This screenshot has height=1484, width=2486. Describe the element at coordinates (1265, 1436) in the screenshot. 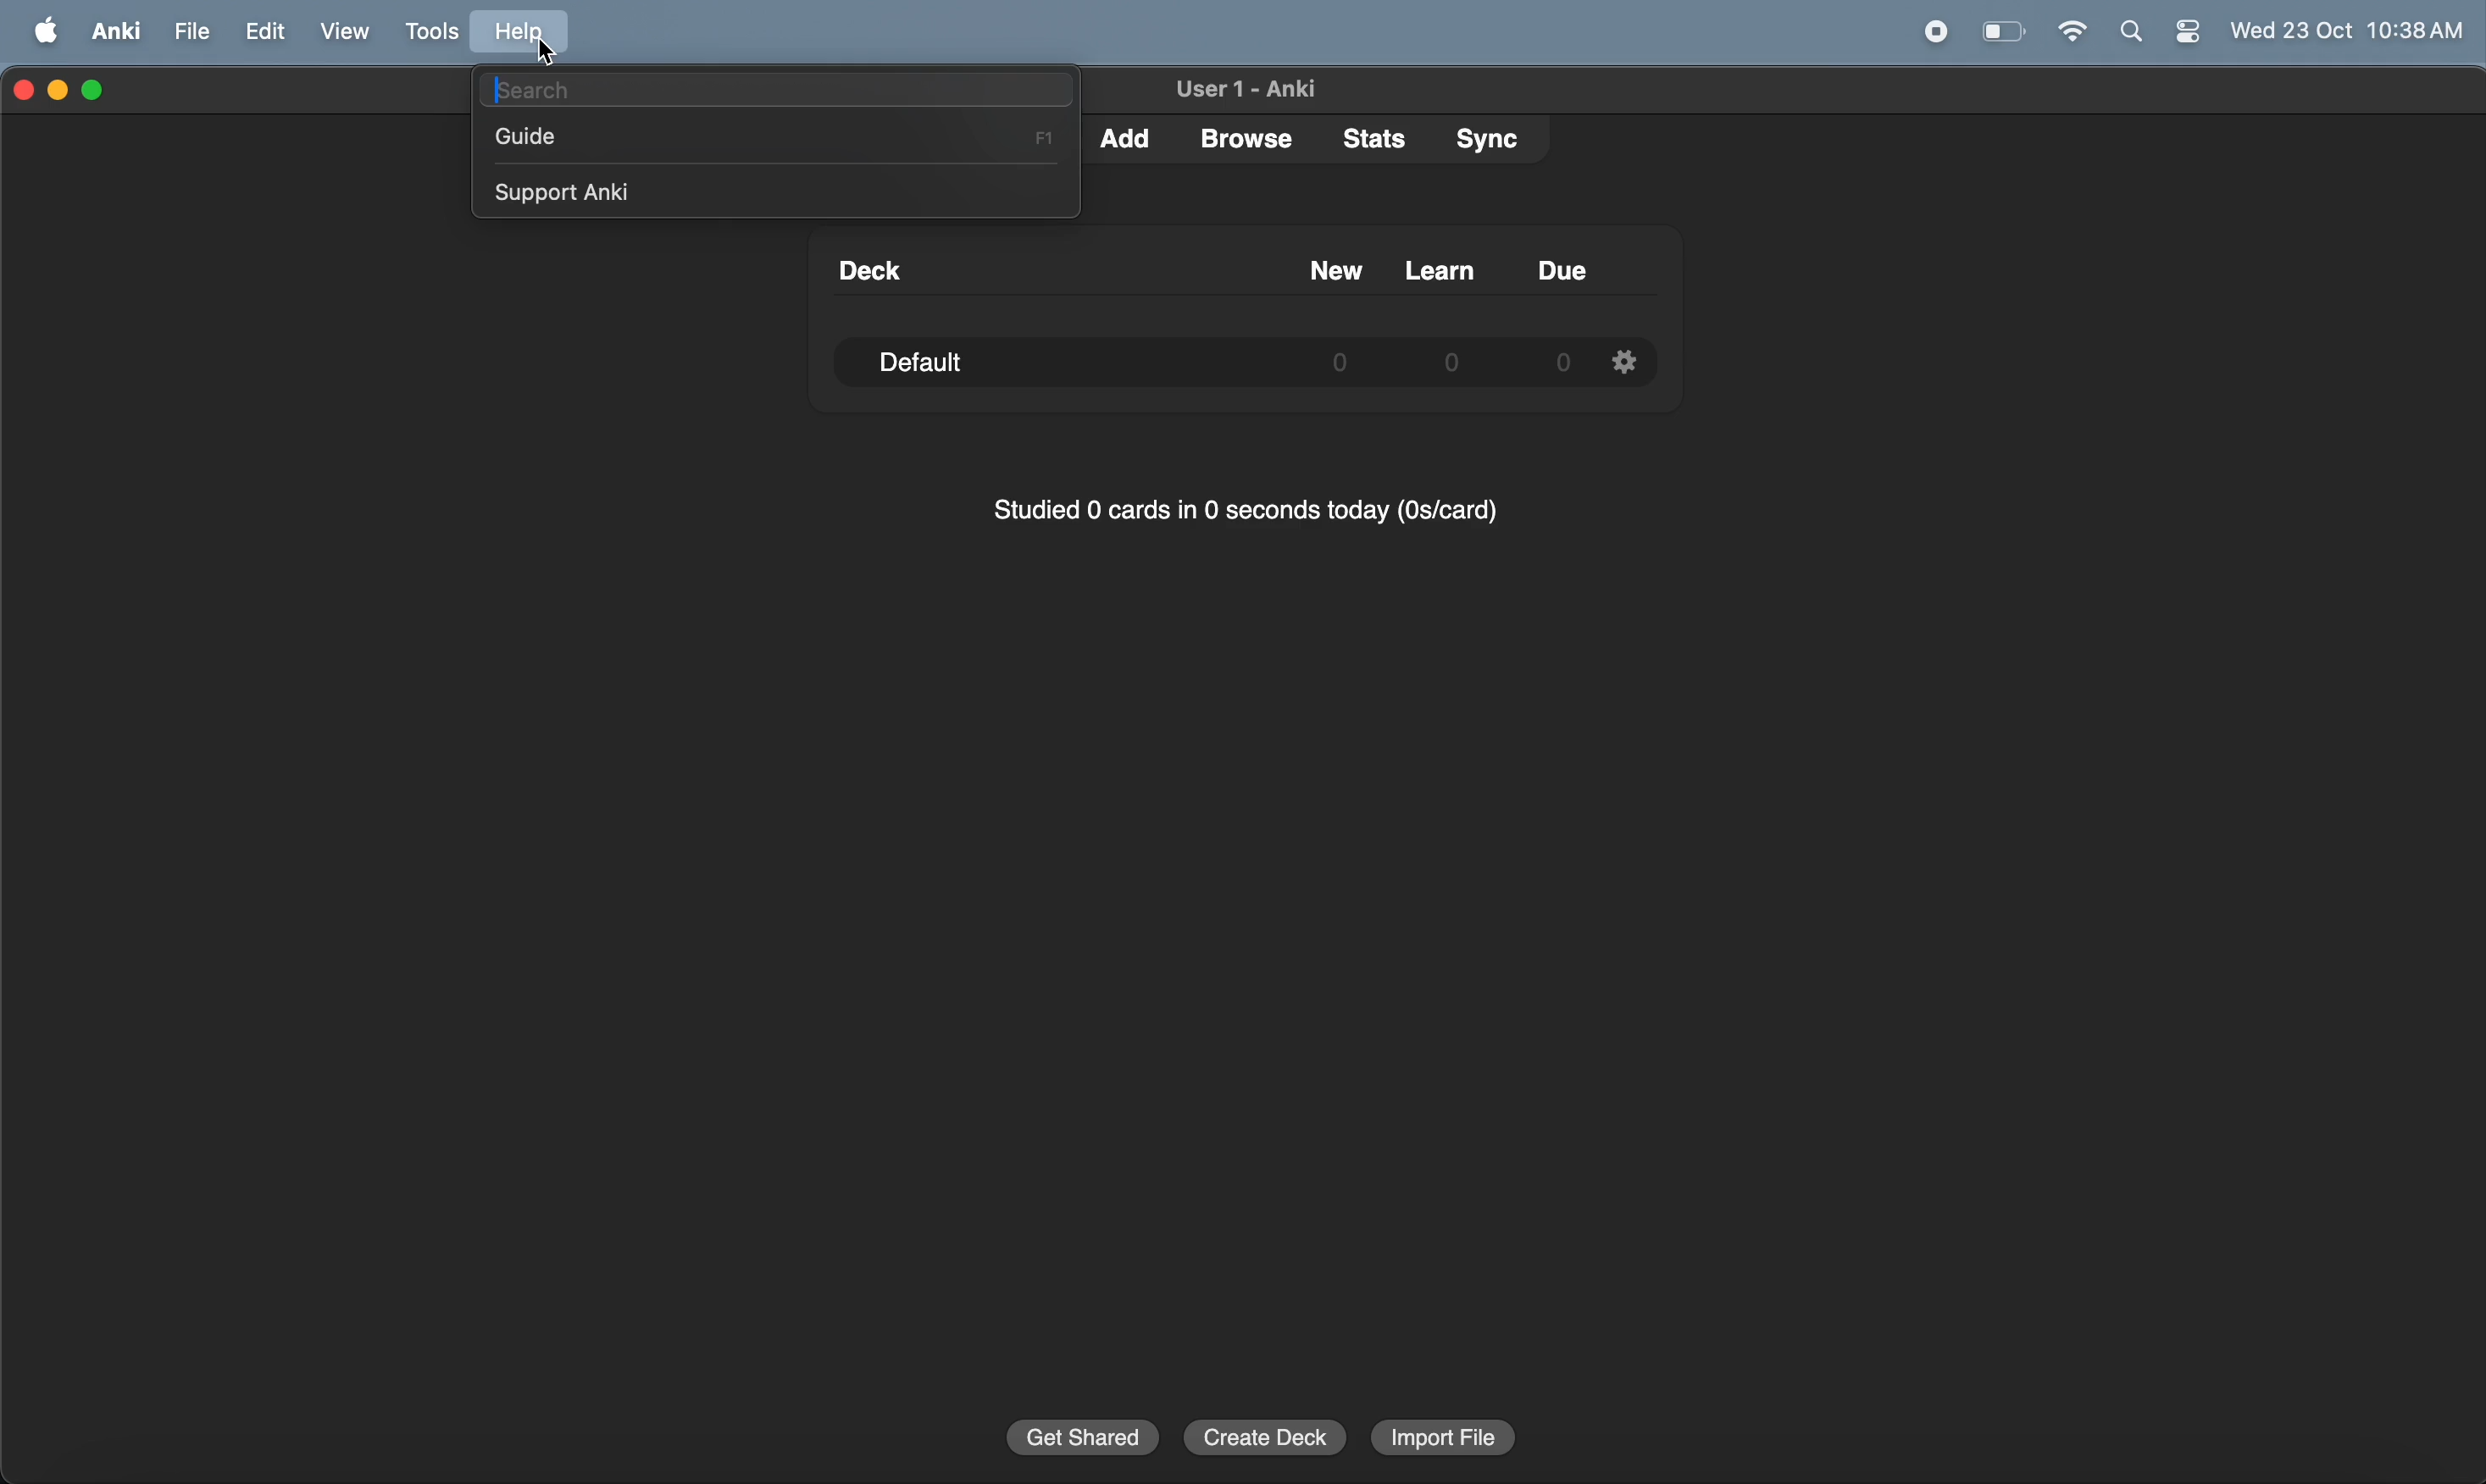

I see `create deck` at that location.